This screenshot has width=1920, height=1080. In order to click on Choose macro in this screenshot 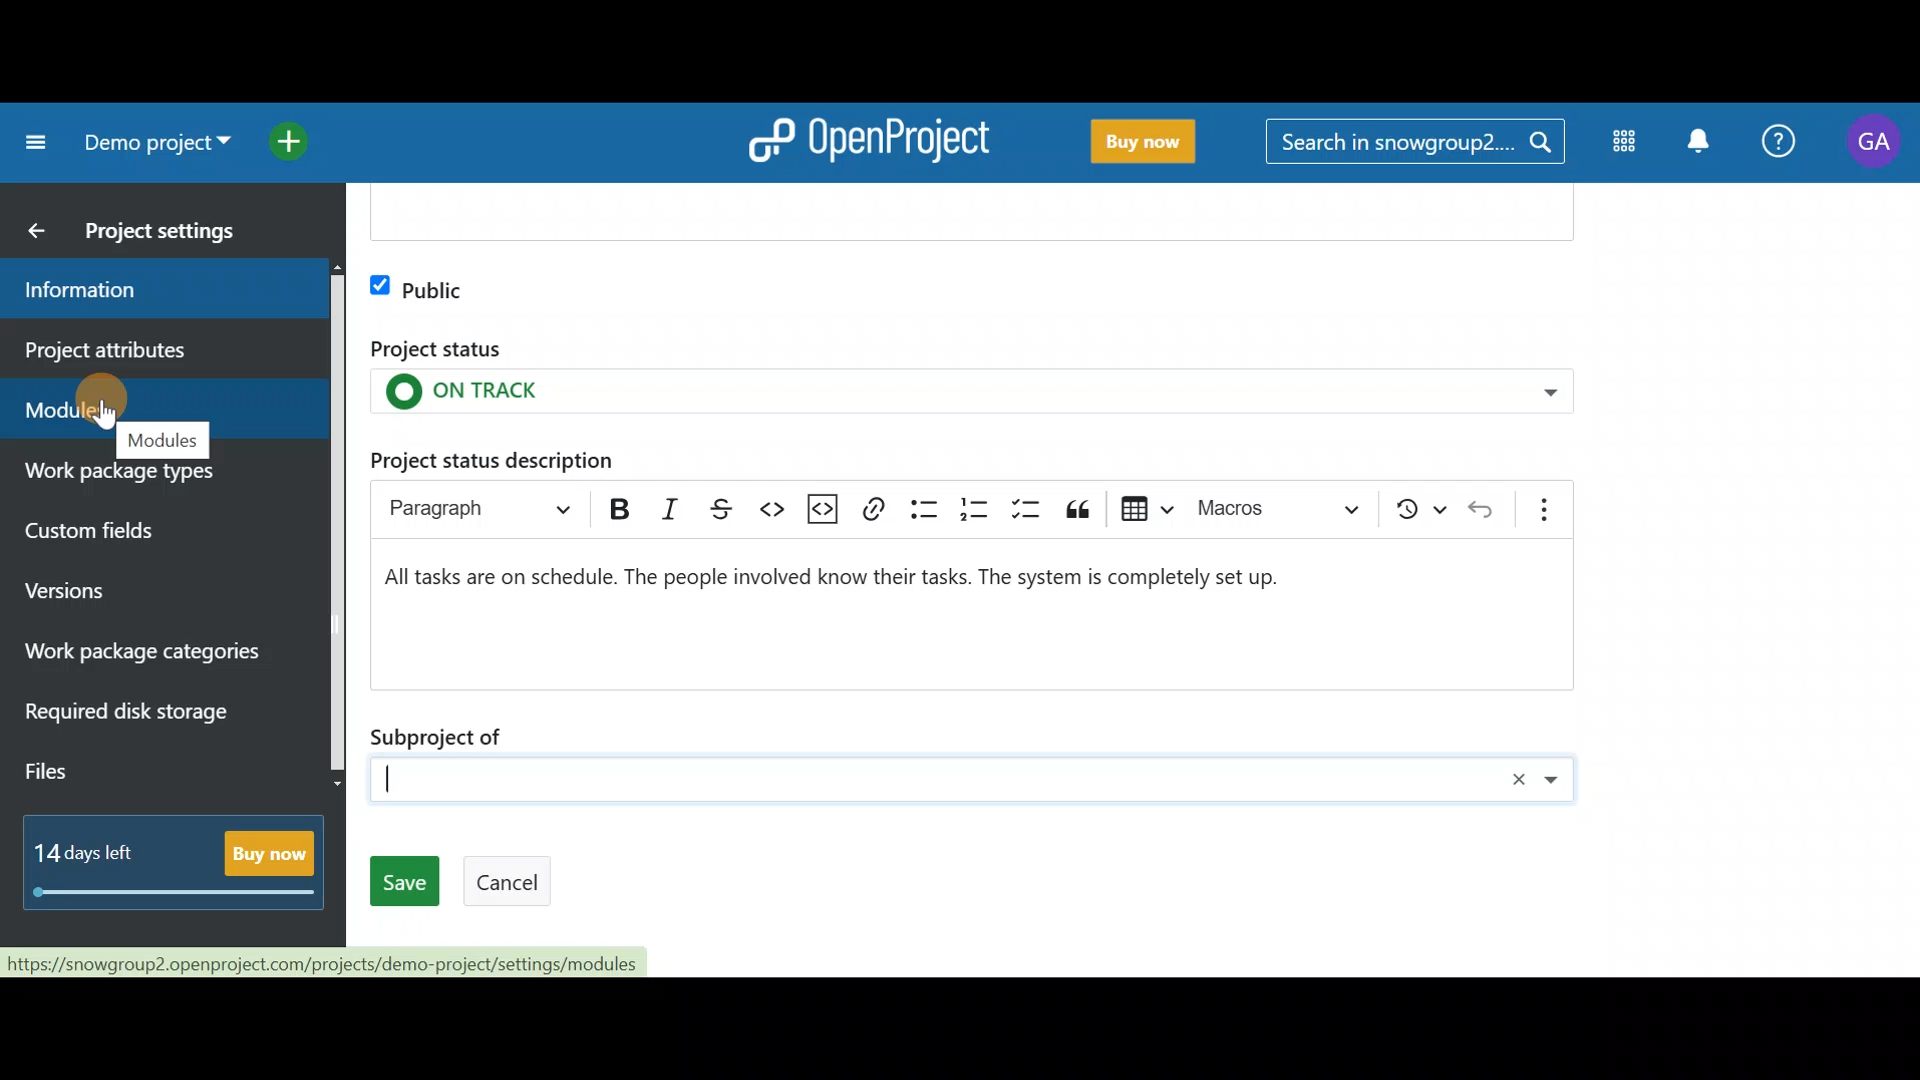, I will do `click(1286, 505)`.